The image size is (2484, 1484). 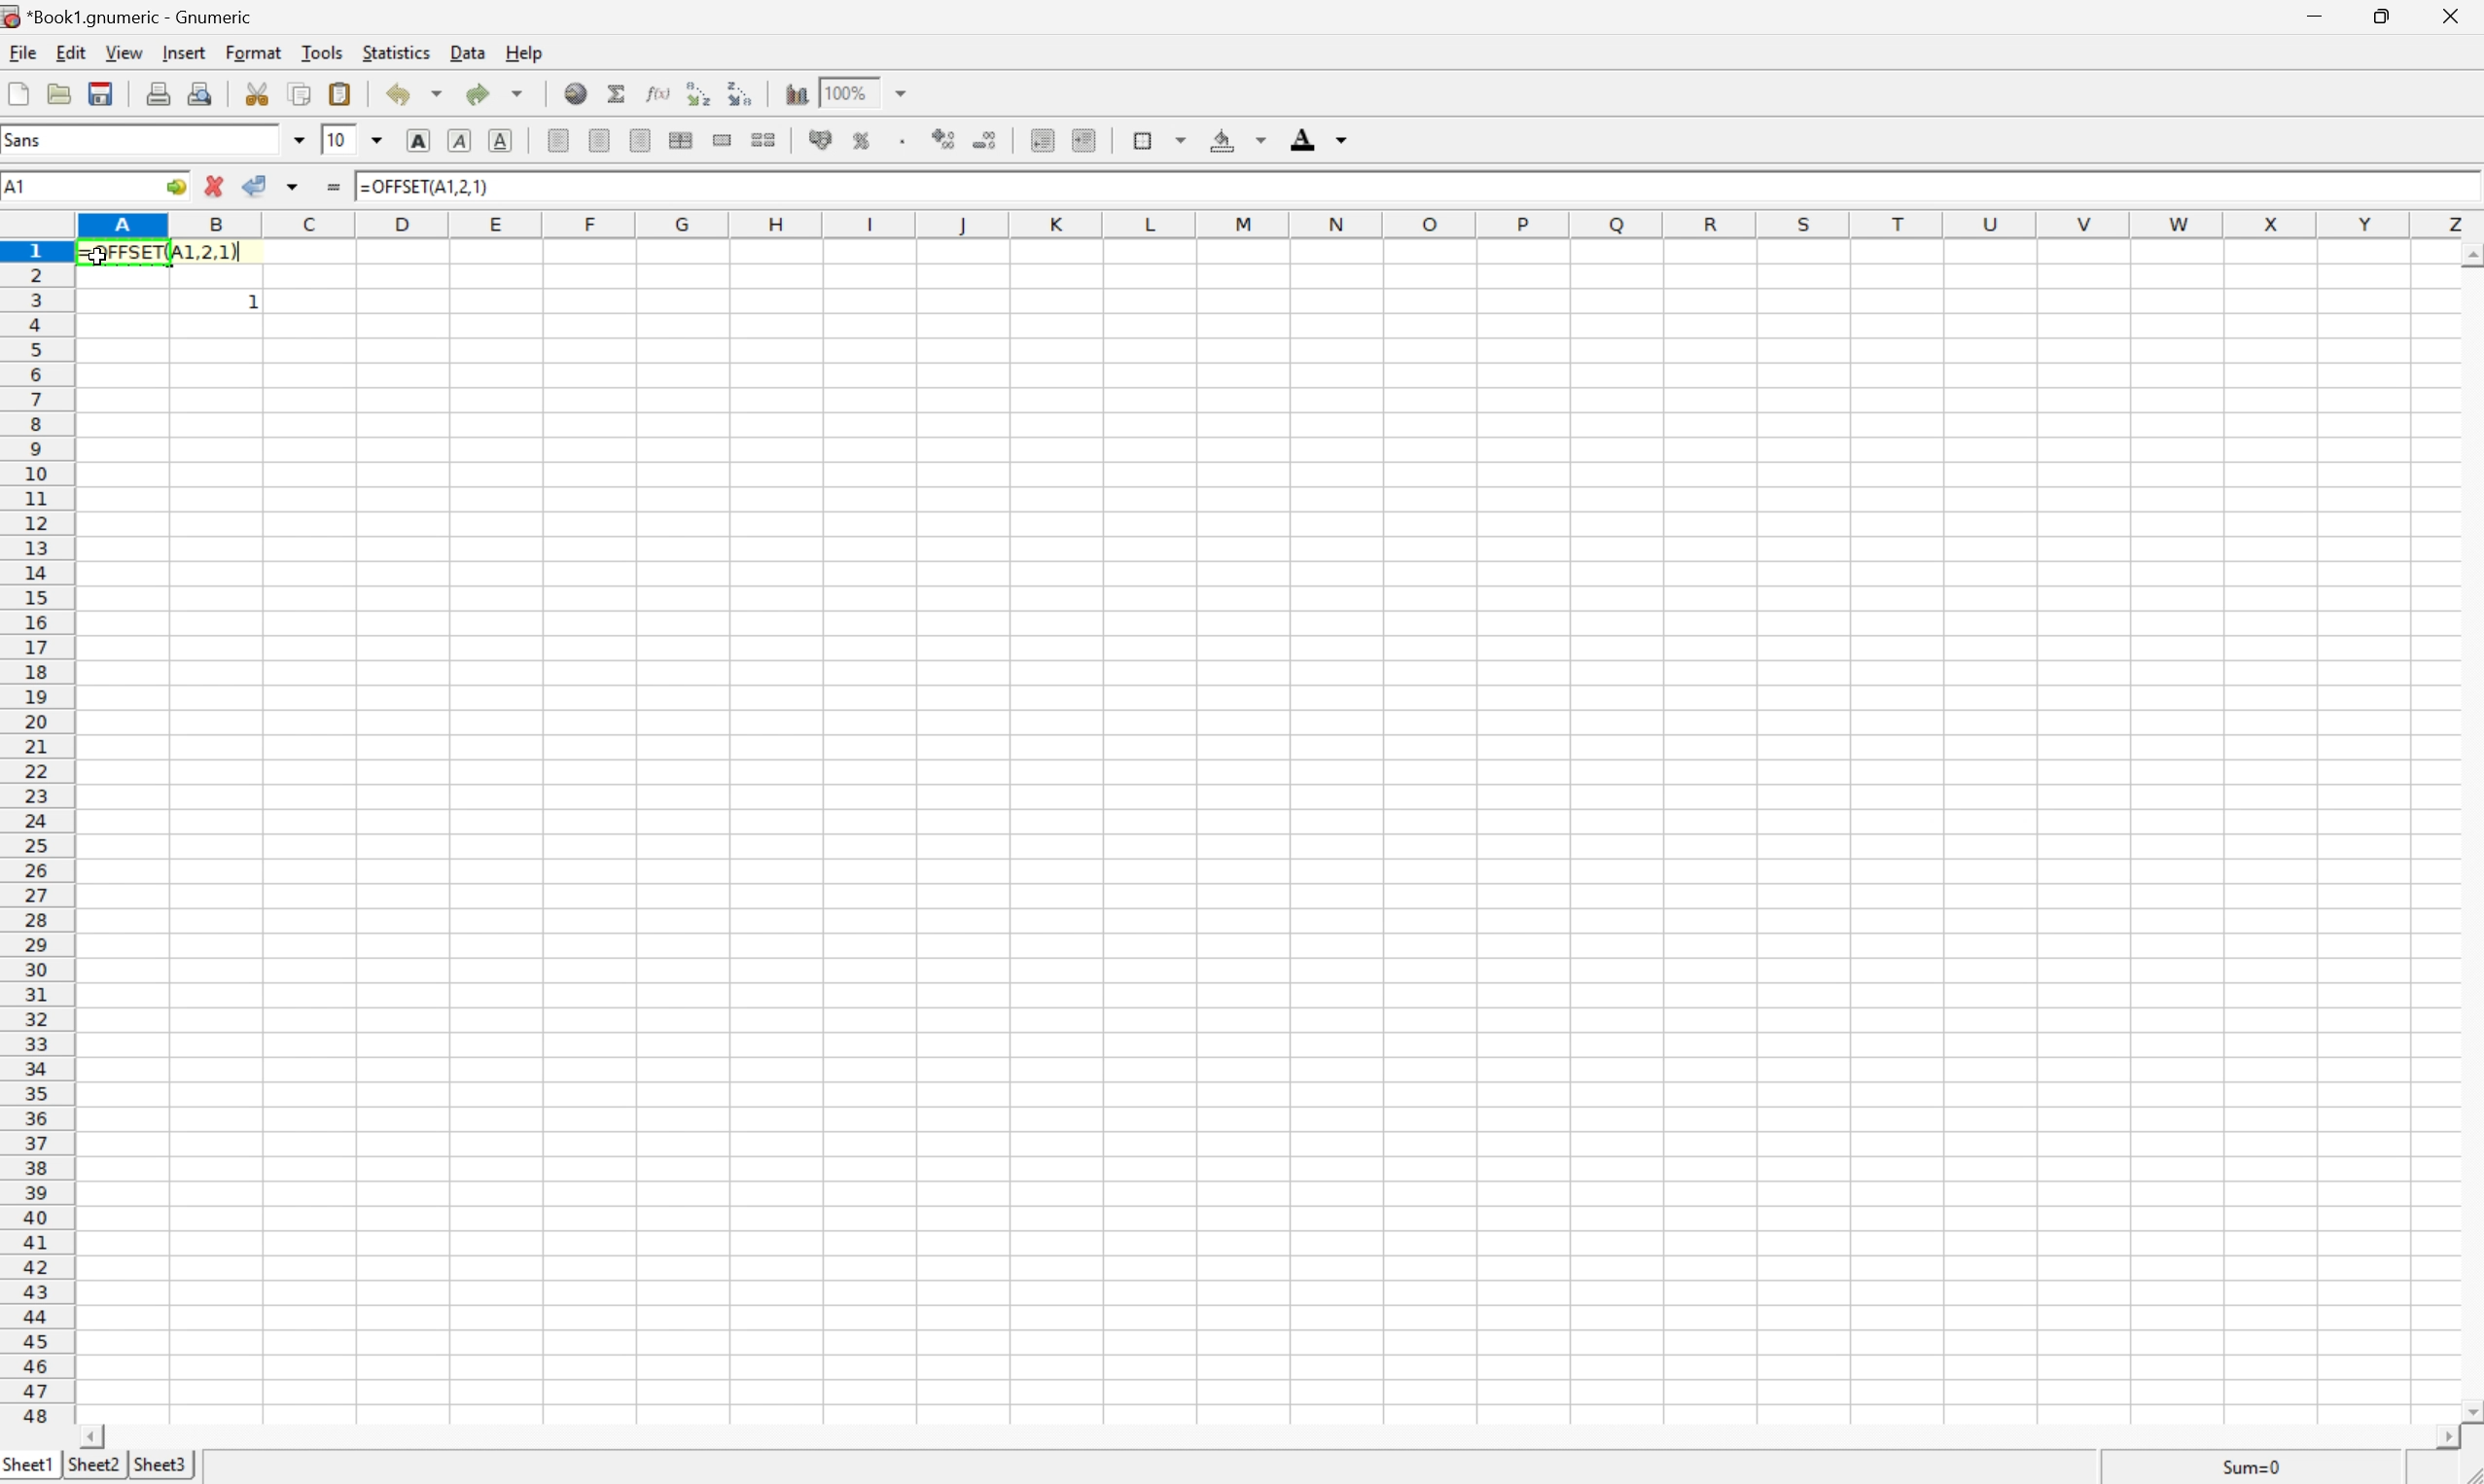 I want to click on scroll right, so click(x=2447, y=1440).